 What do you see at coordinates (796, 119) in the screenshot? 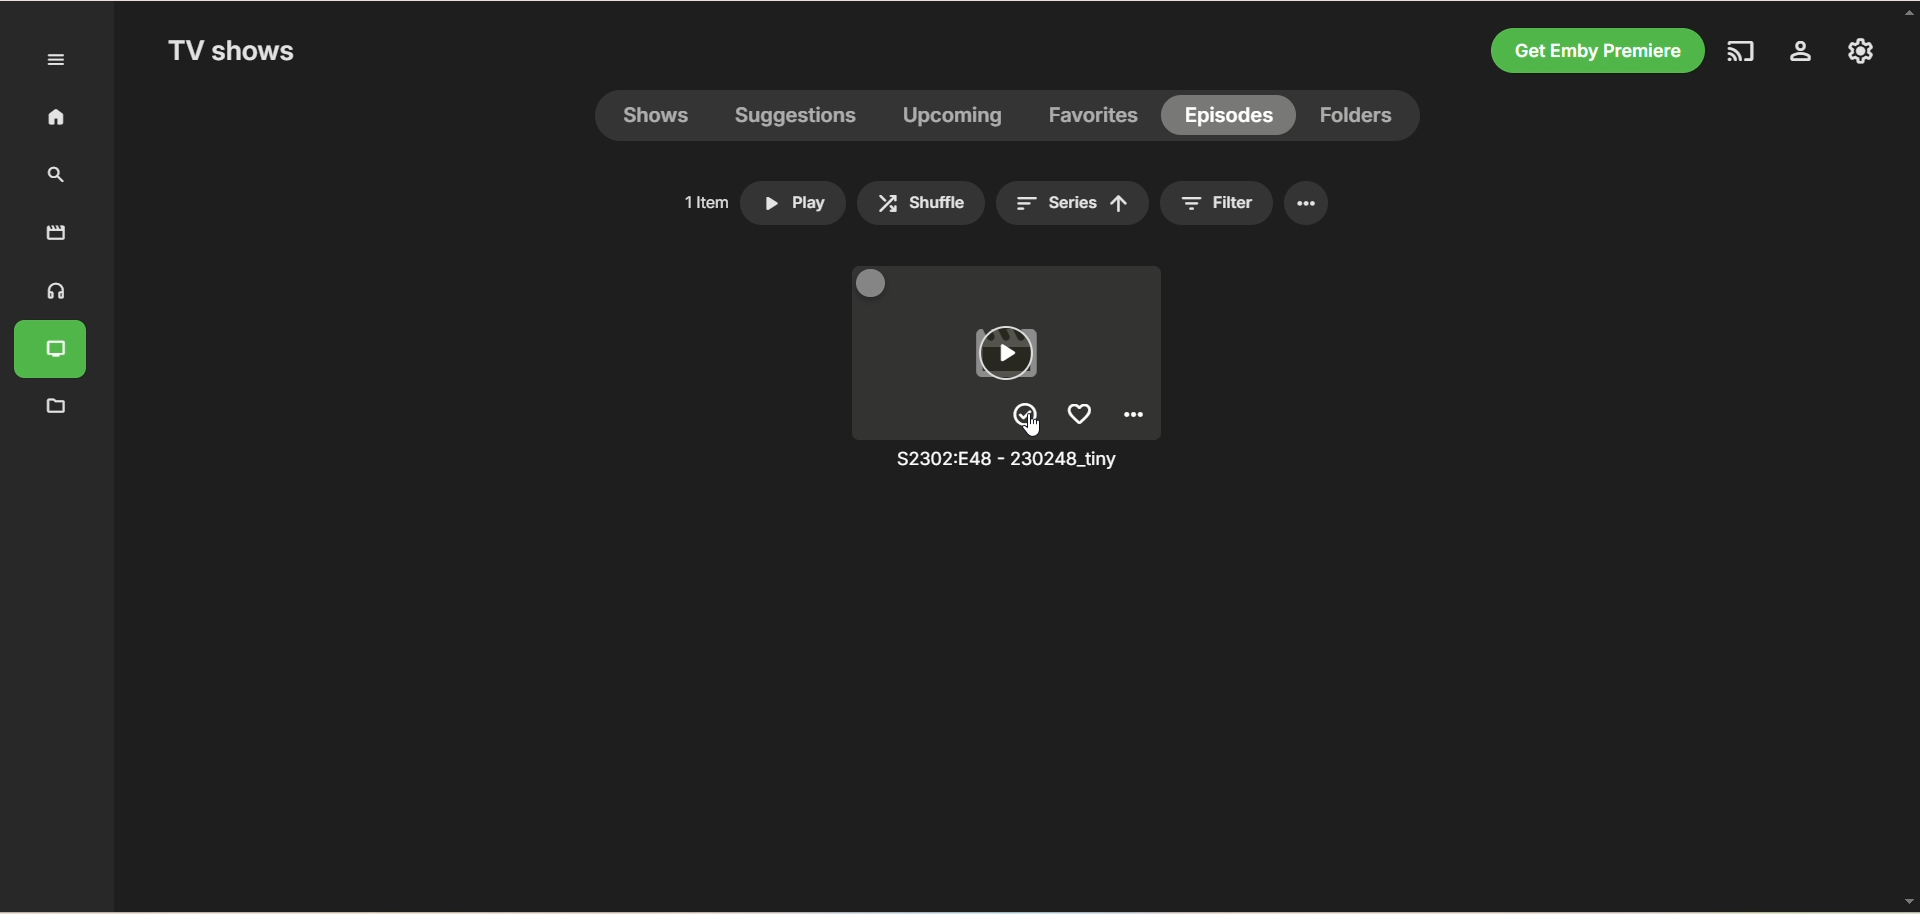
I see `suggestions` at bounding box center [796, 119].